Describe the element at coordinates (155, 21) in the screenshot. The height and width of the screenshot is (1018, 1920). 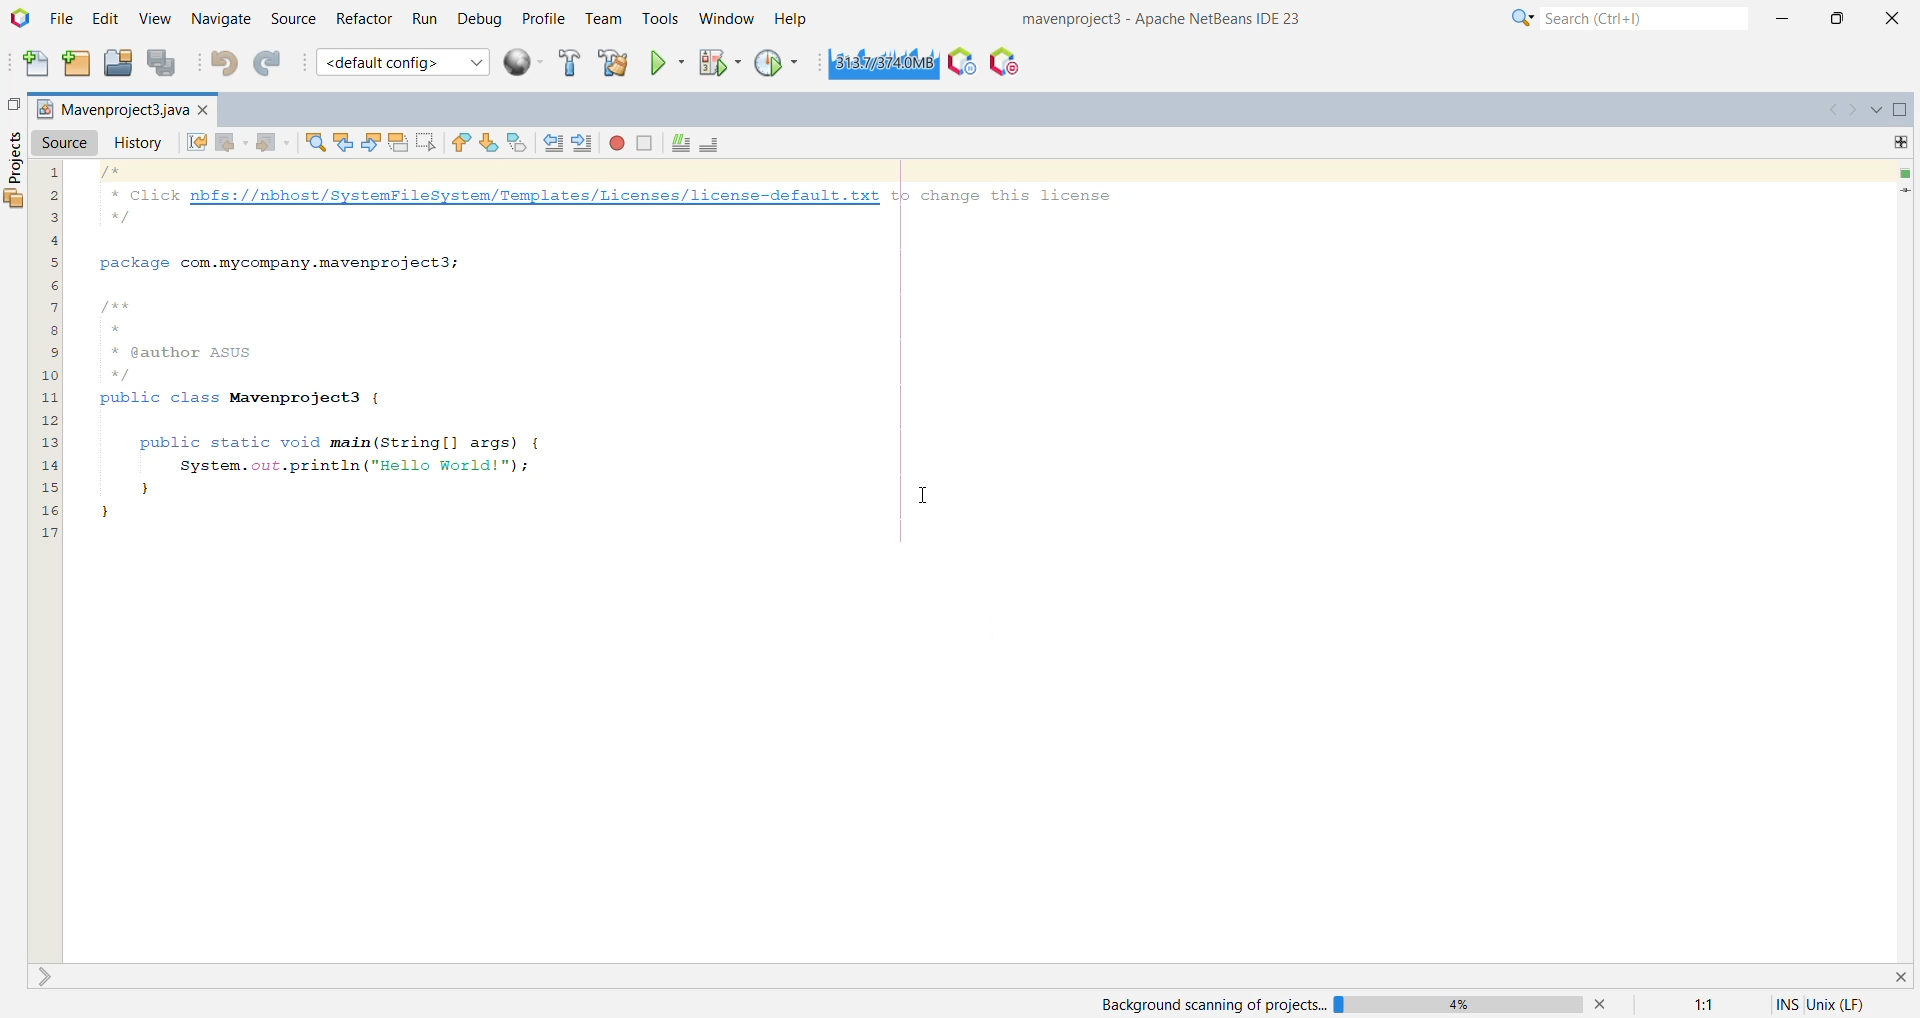
I see `View` at that location.